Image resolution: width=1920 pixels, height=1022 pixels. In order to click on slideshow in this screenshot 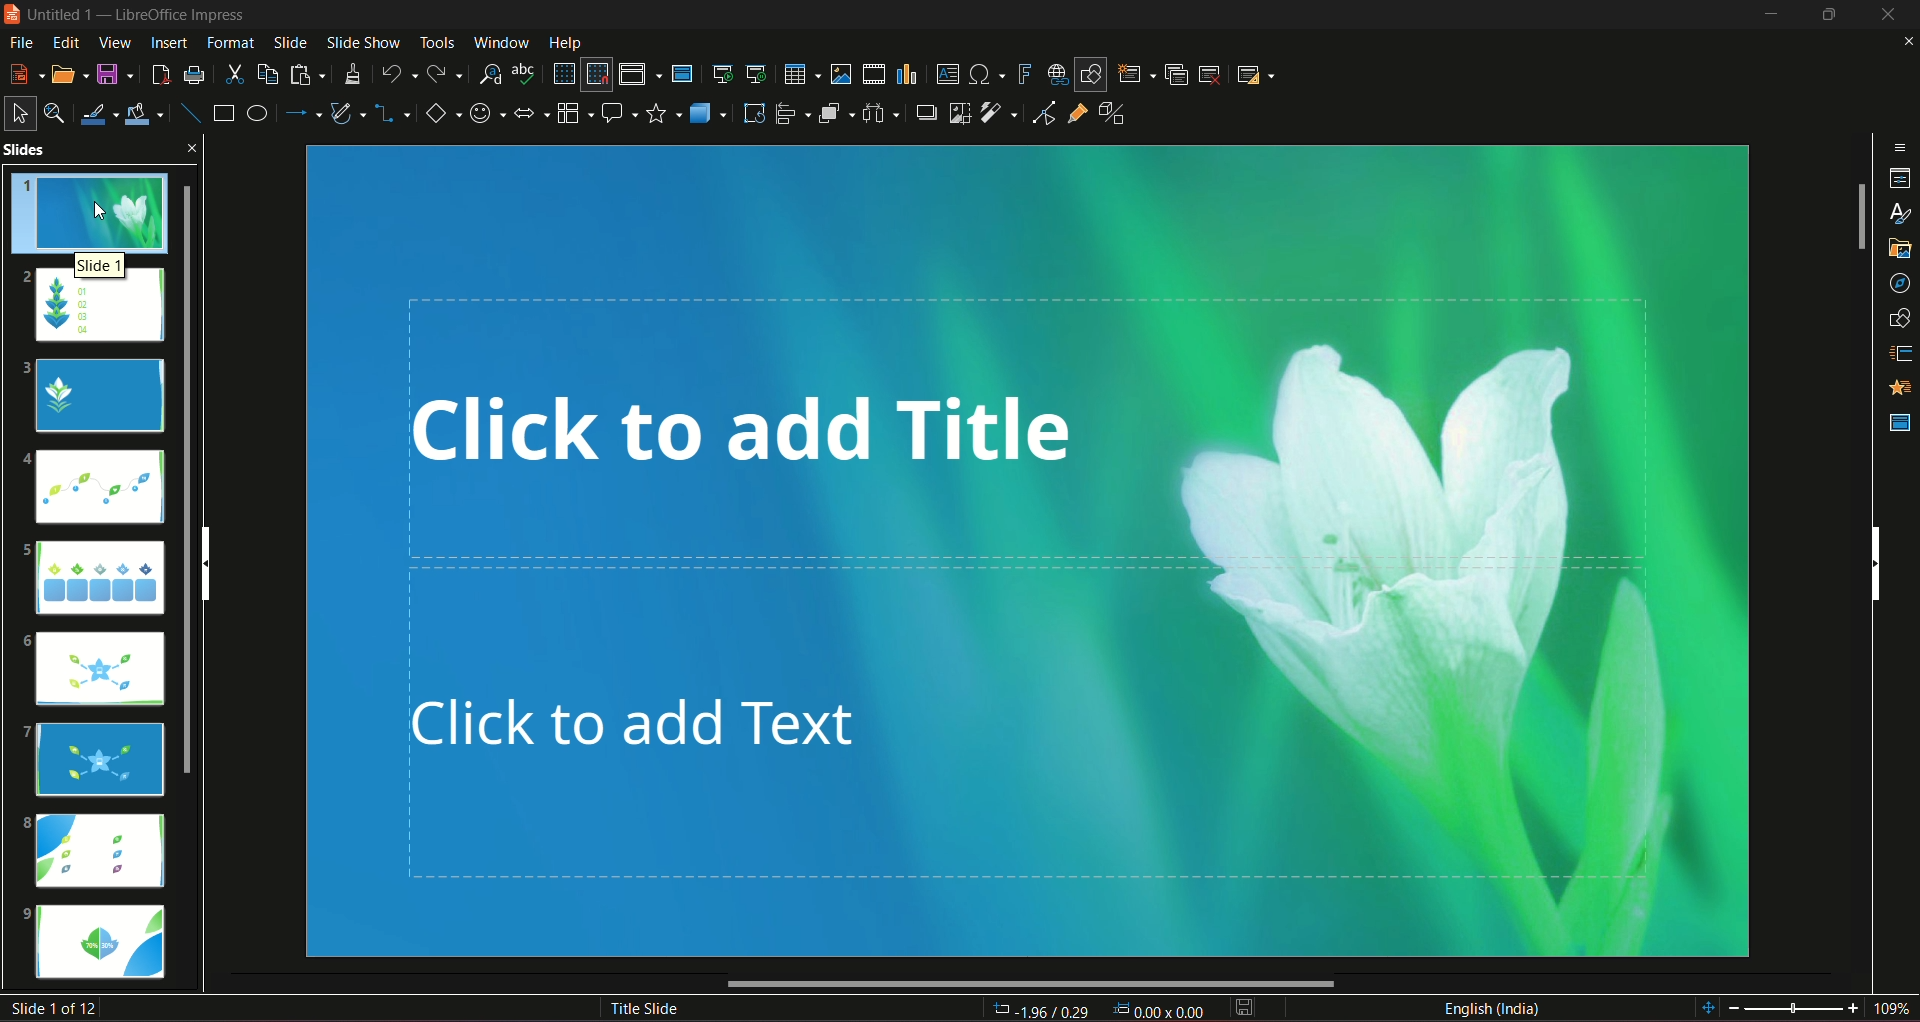, I will do `click(361, 41)`.